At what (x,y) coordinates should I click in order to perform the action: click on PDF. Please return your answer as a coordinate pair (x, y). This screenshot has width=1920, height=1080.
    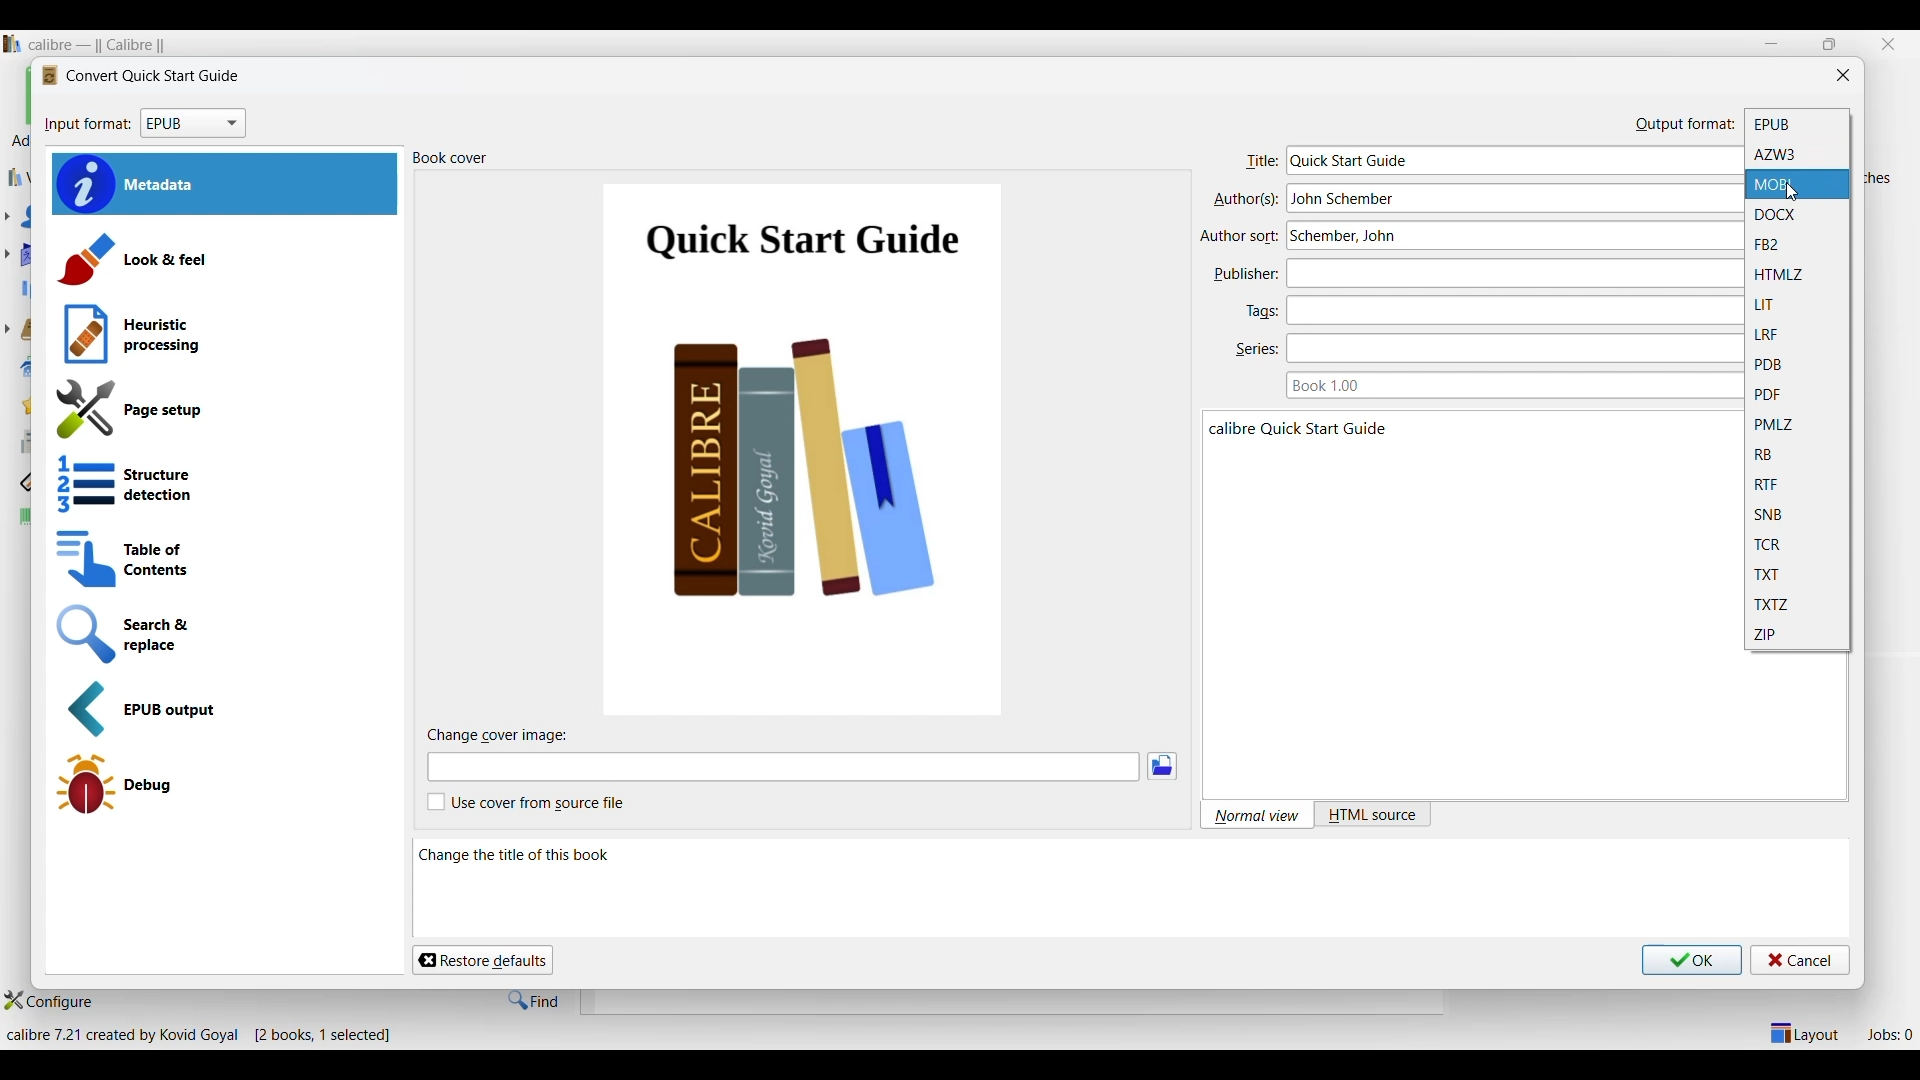
    Looking at the image, I should click on (1797, 395).